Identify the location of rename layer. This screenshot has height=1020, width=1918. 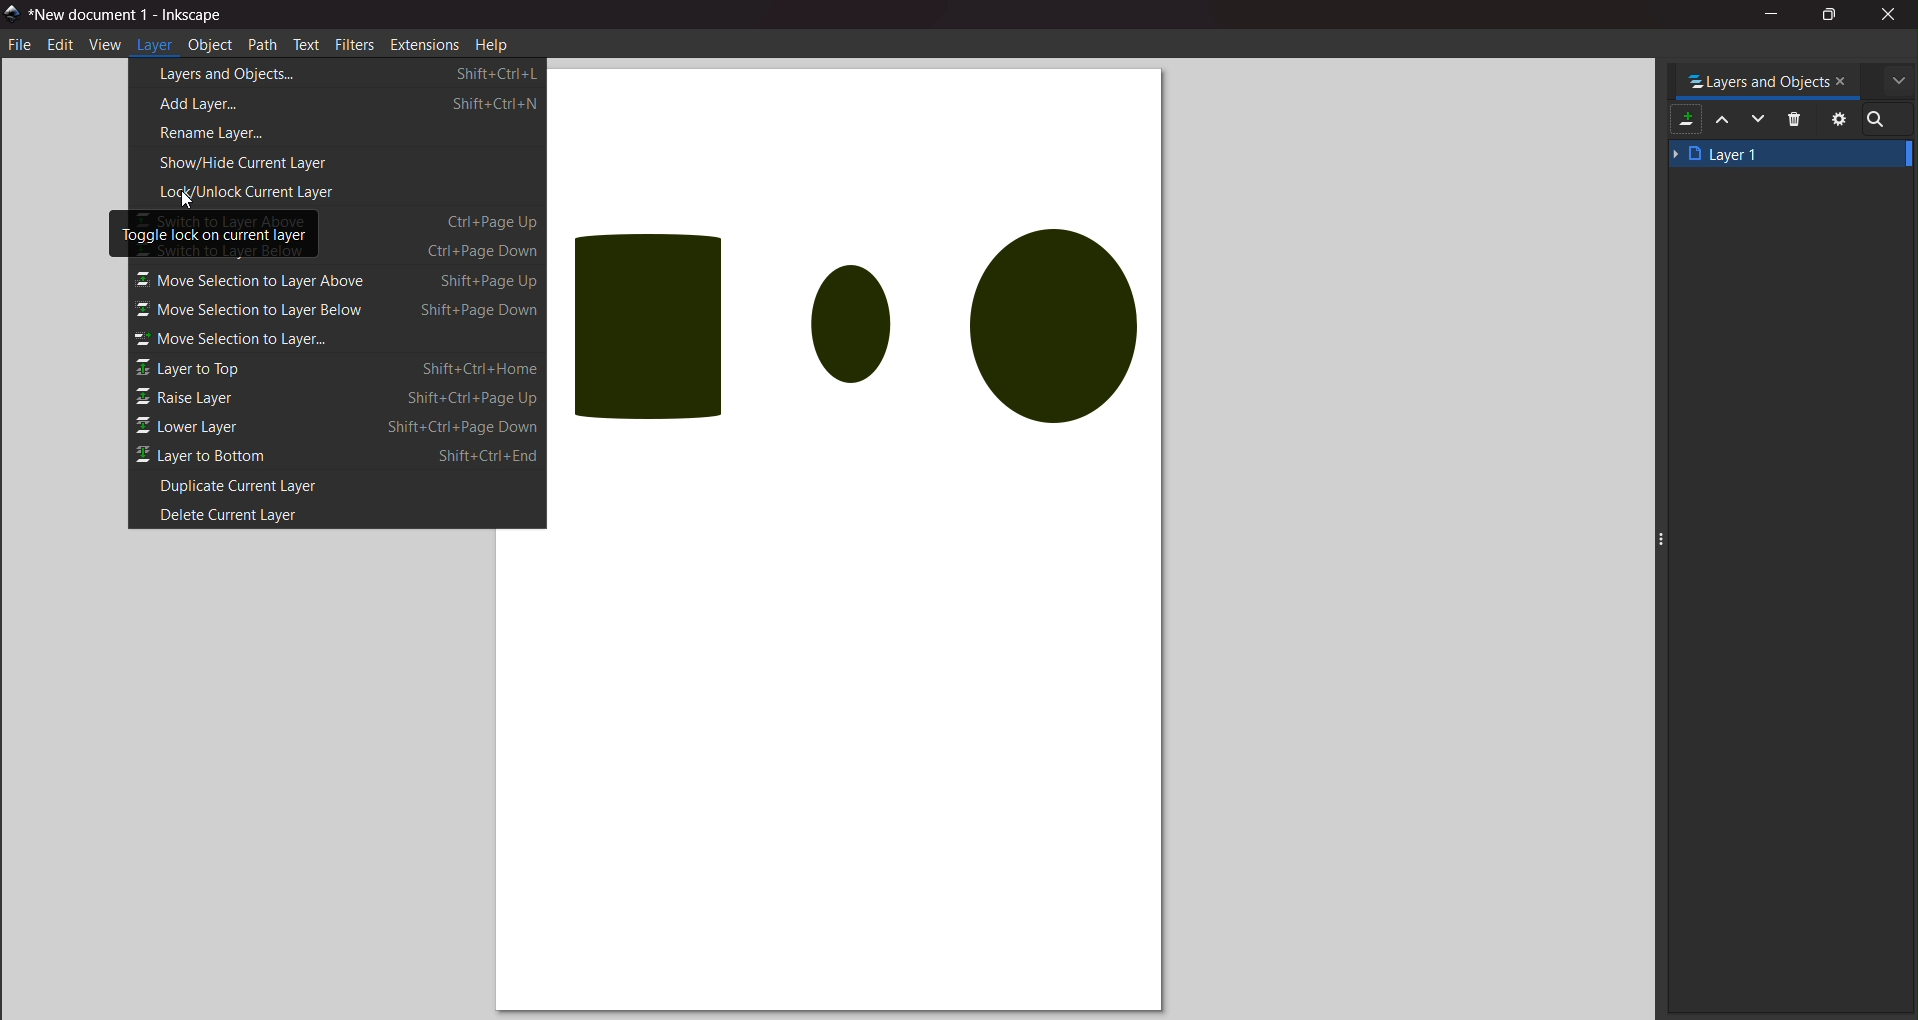
(220, 135).